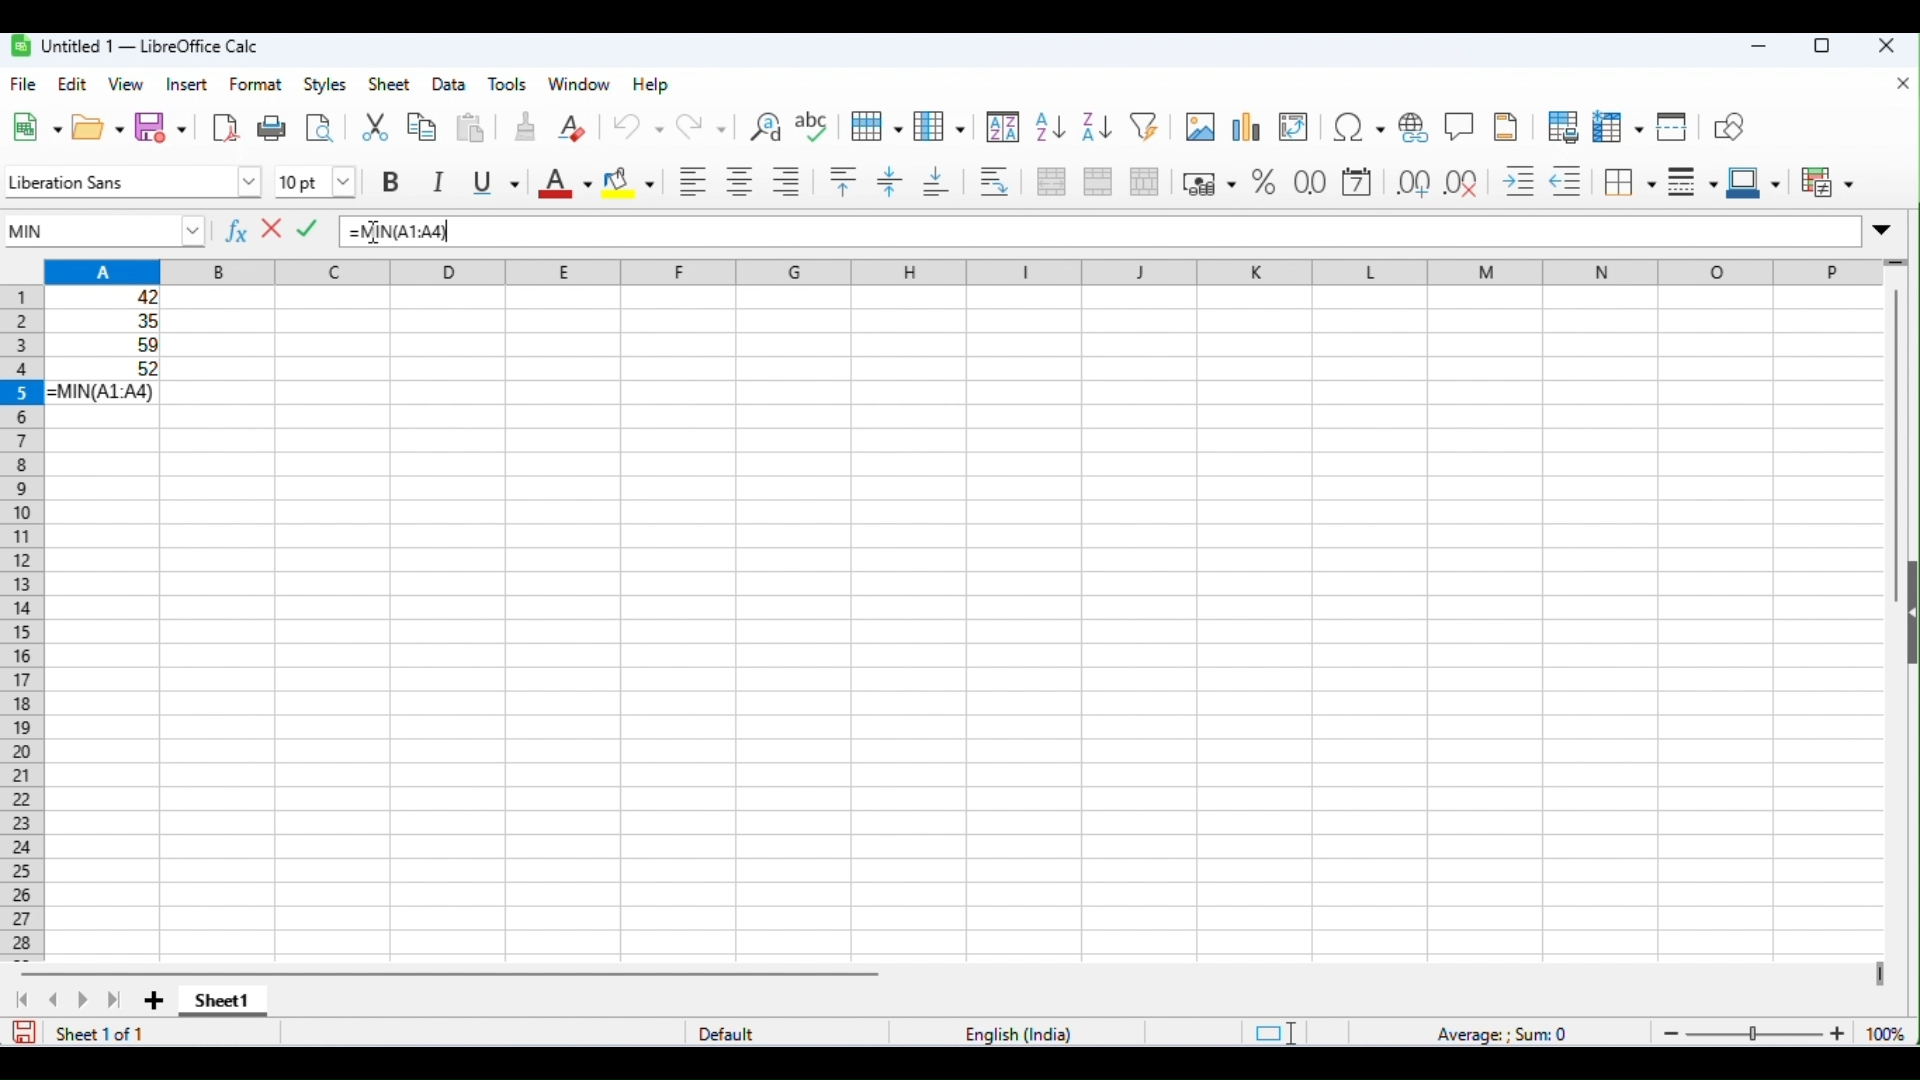 The image size is (1920, 1080). I want to click on insert comments, so click(1459, 126).